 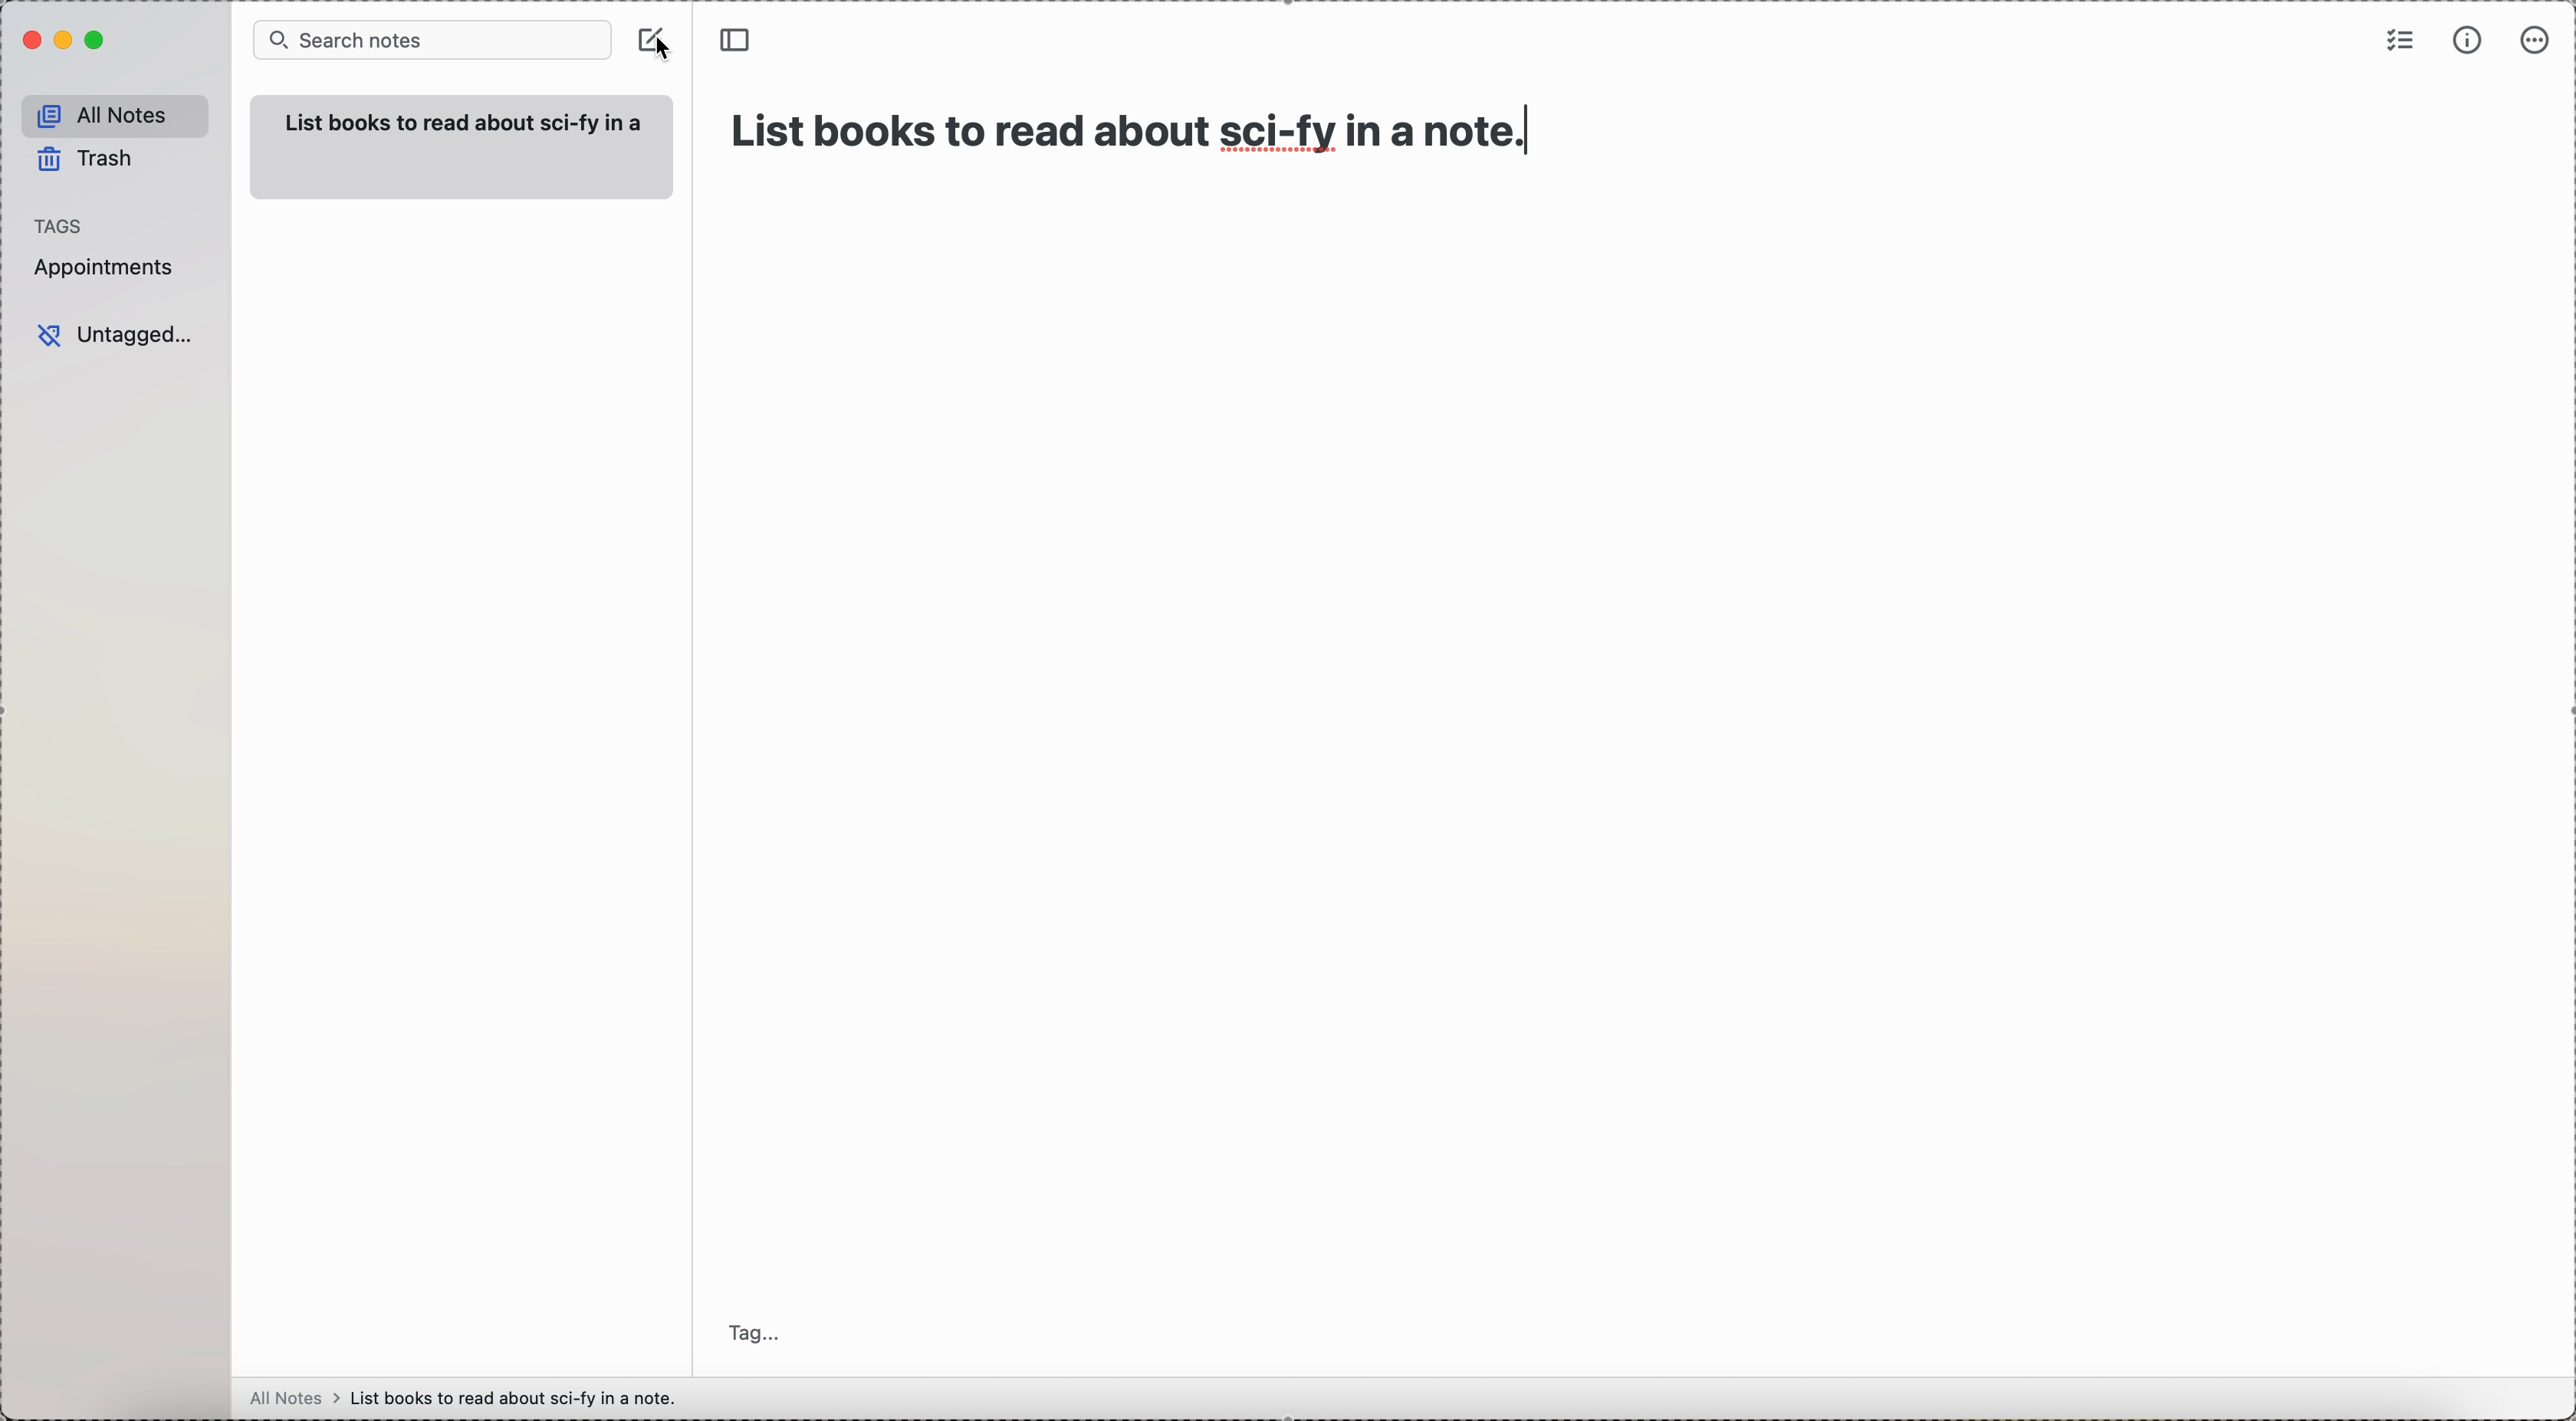 I want to click on check list, so click(x=2401, y=40).